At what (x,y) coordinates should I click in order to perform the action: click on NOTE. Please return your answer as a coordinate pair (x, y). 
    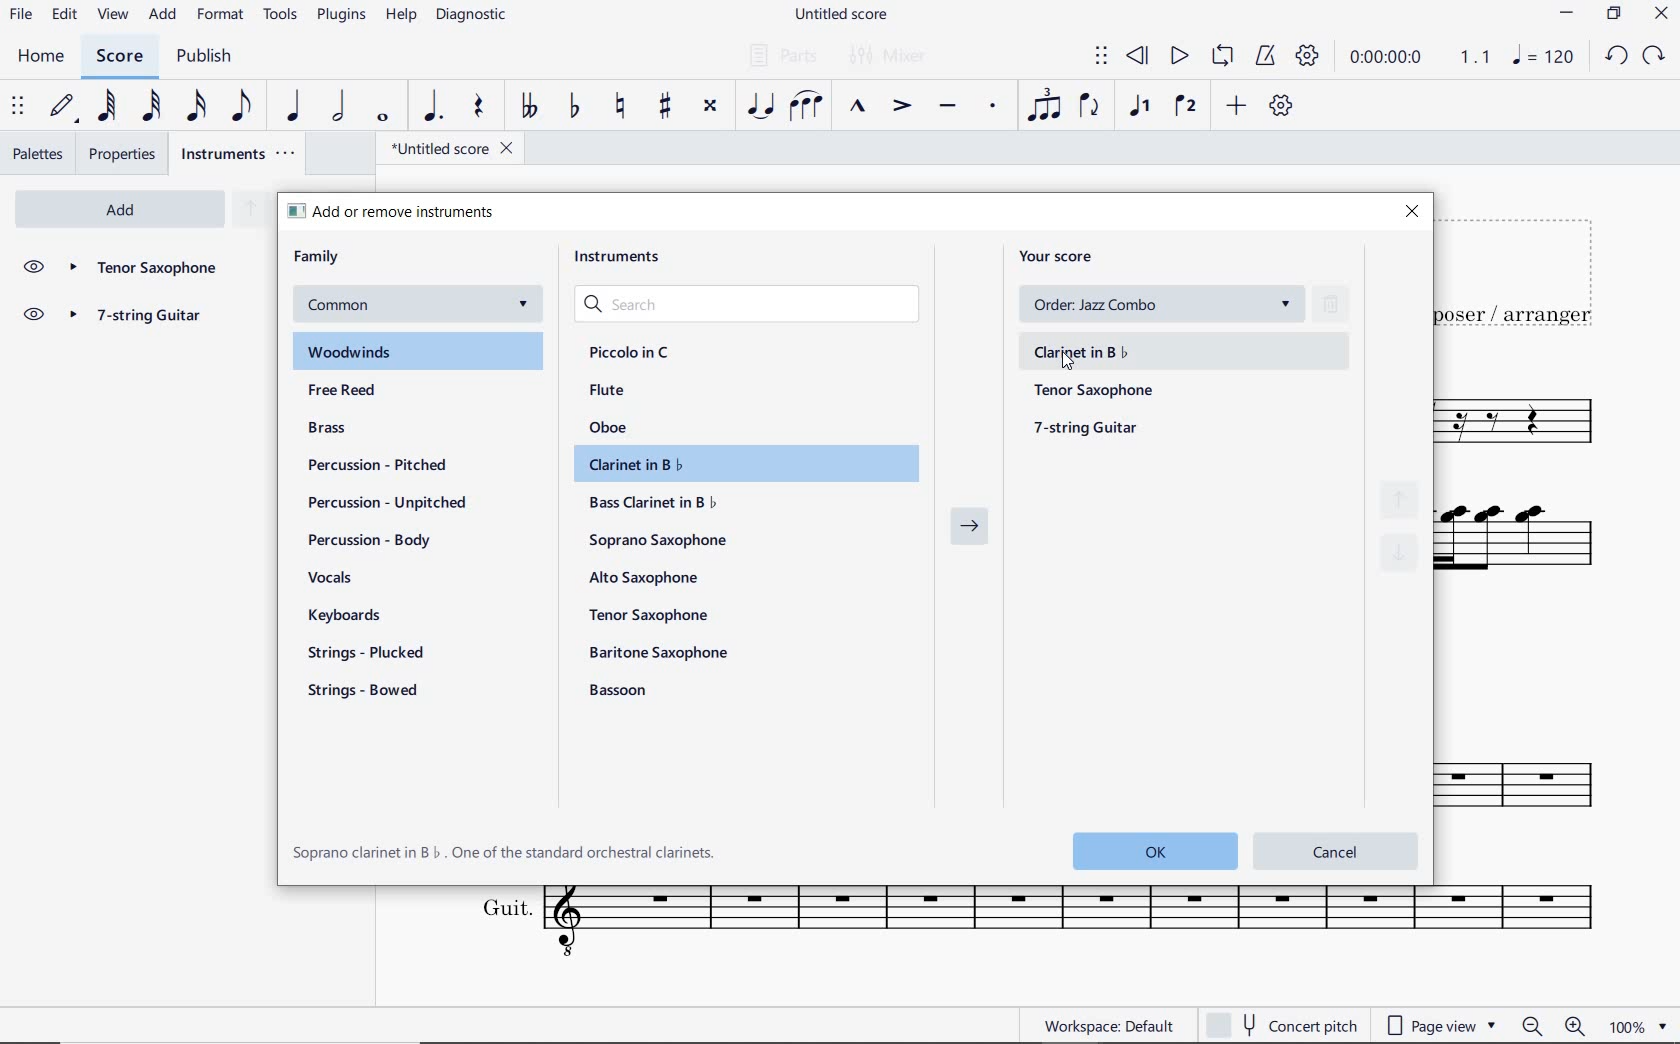
    Looking at the image, I should click on (1543, 55).